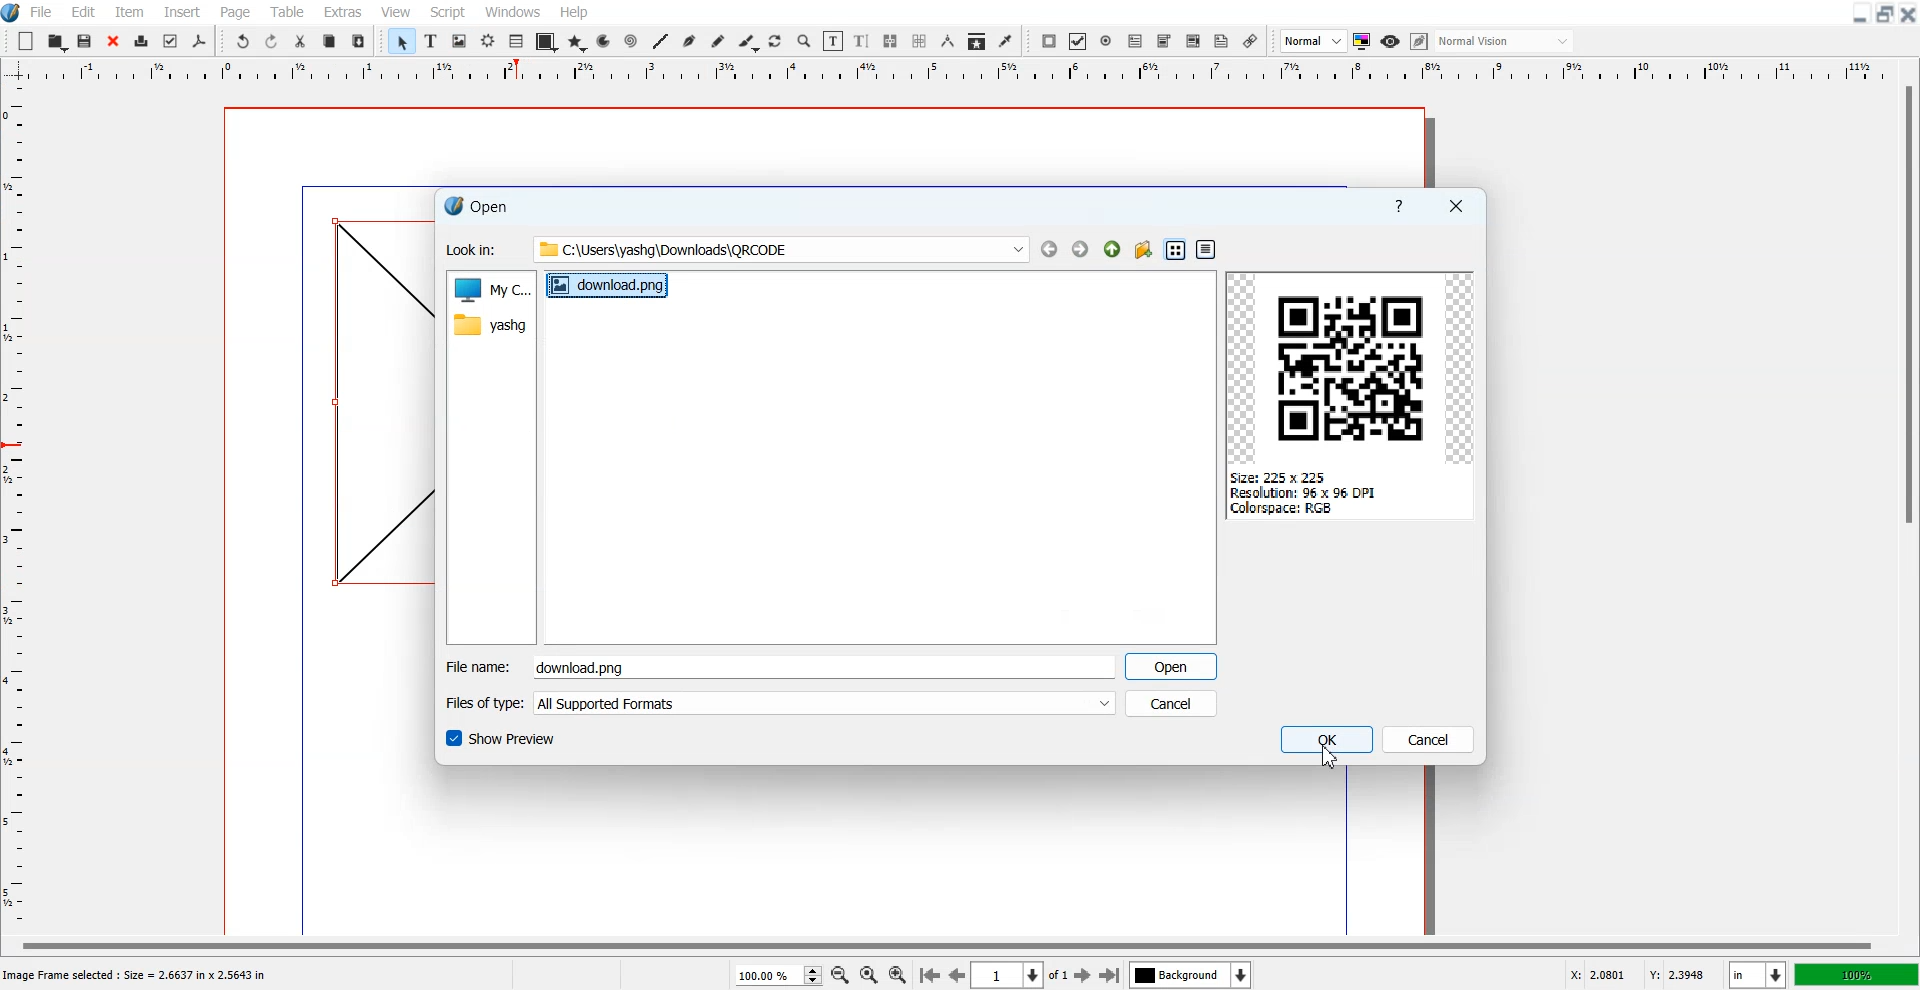 Image resolution: width=1920 pixels, height=990 pixels. What do you see at coordinates (1352, 368) in the screenshot?
I see `QR Code` at bounding box center [1352, 368].